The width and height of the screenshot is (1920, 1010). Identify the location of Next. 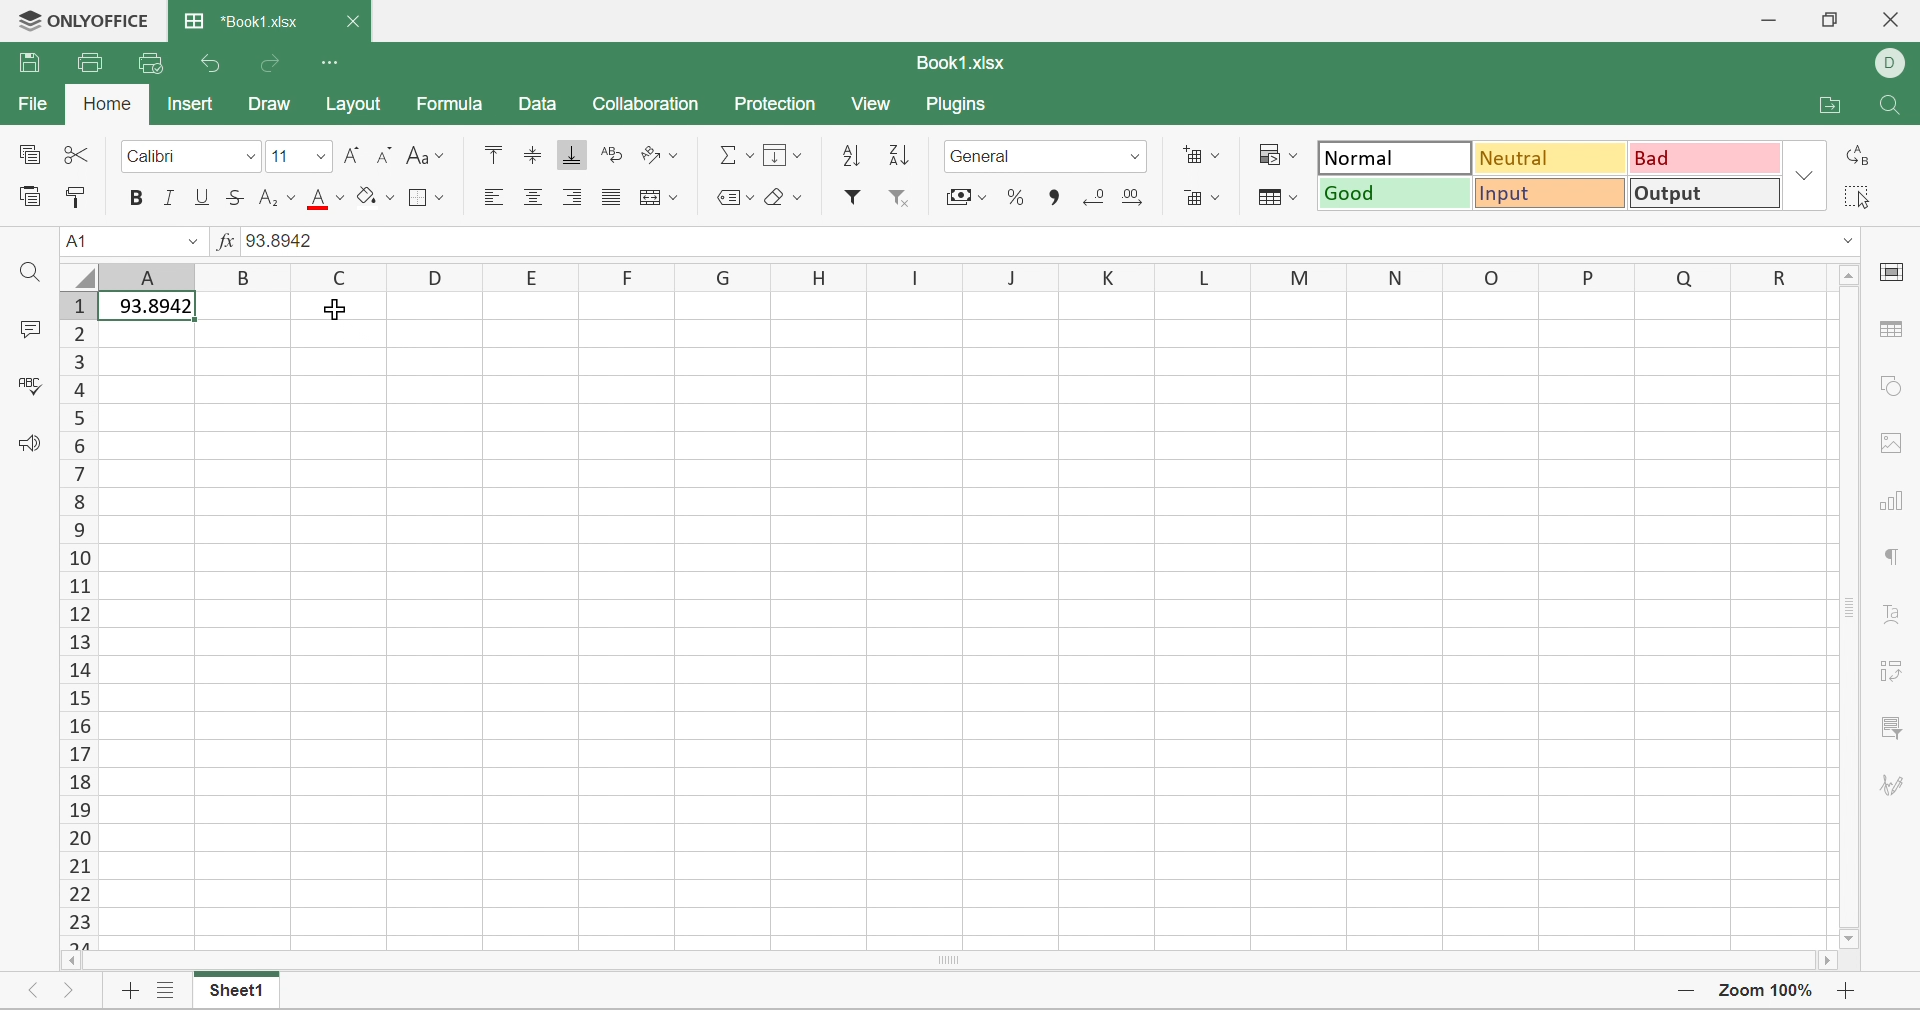
(67, 993).